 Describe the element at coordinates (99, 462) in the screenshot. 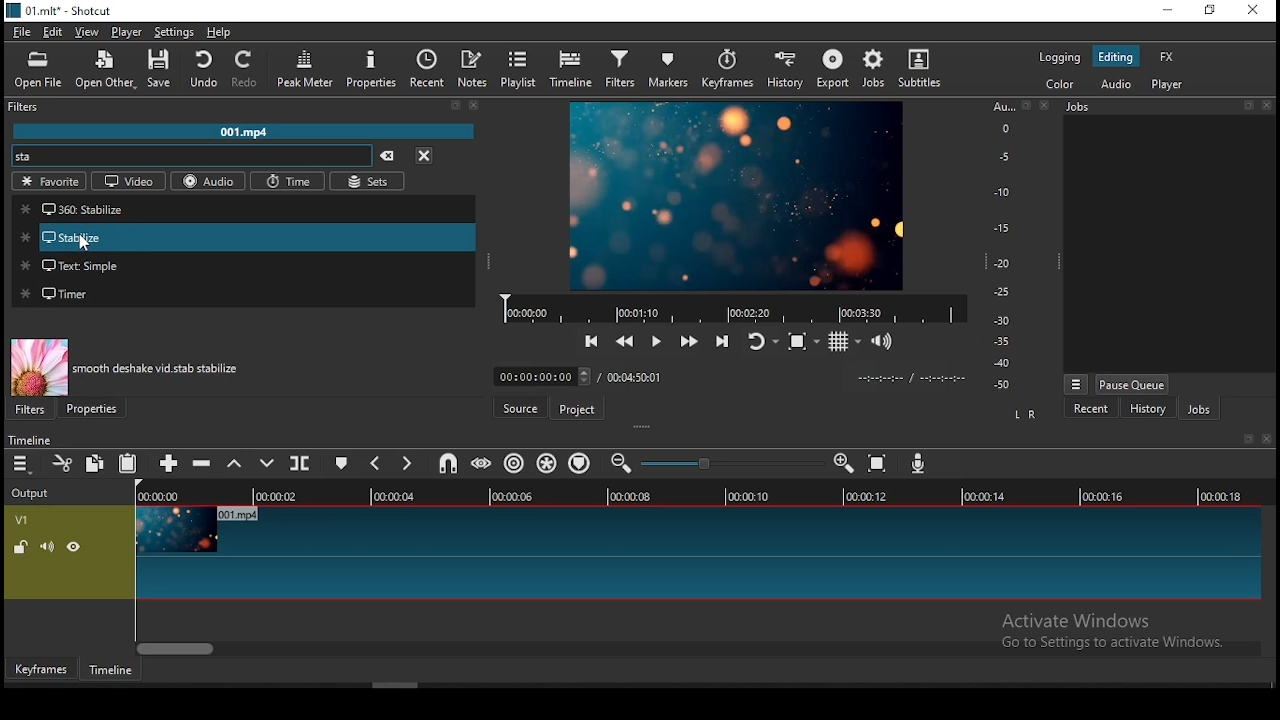

I see `copy` at that location.